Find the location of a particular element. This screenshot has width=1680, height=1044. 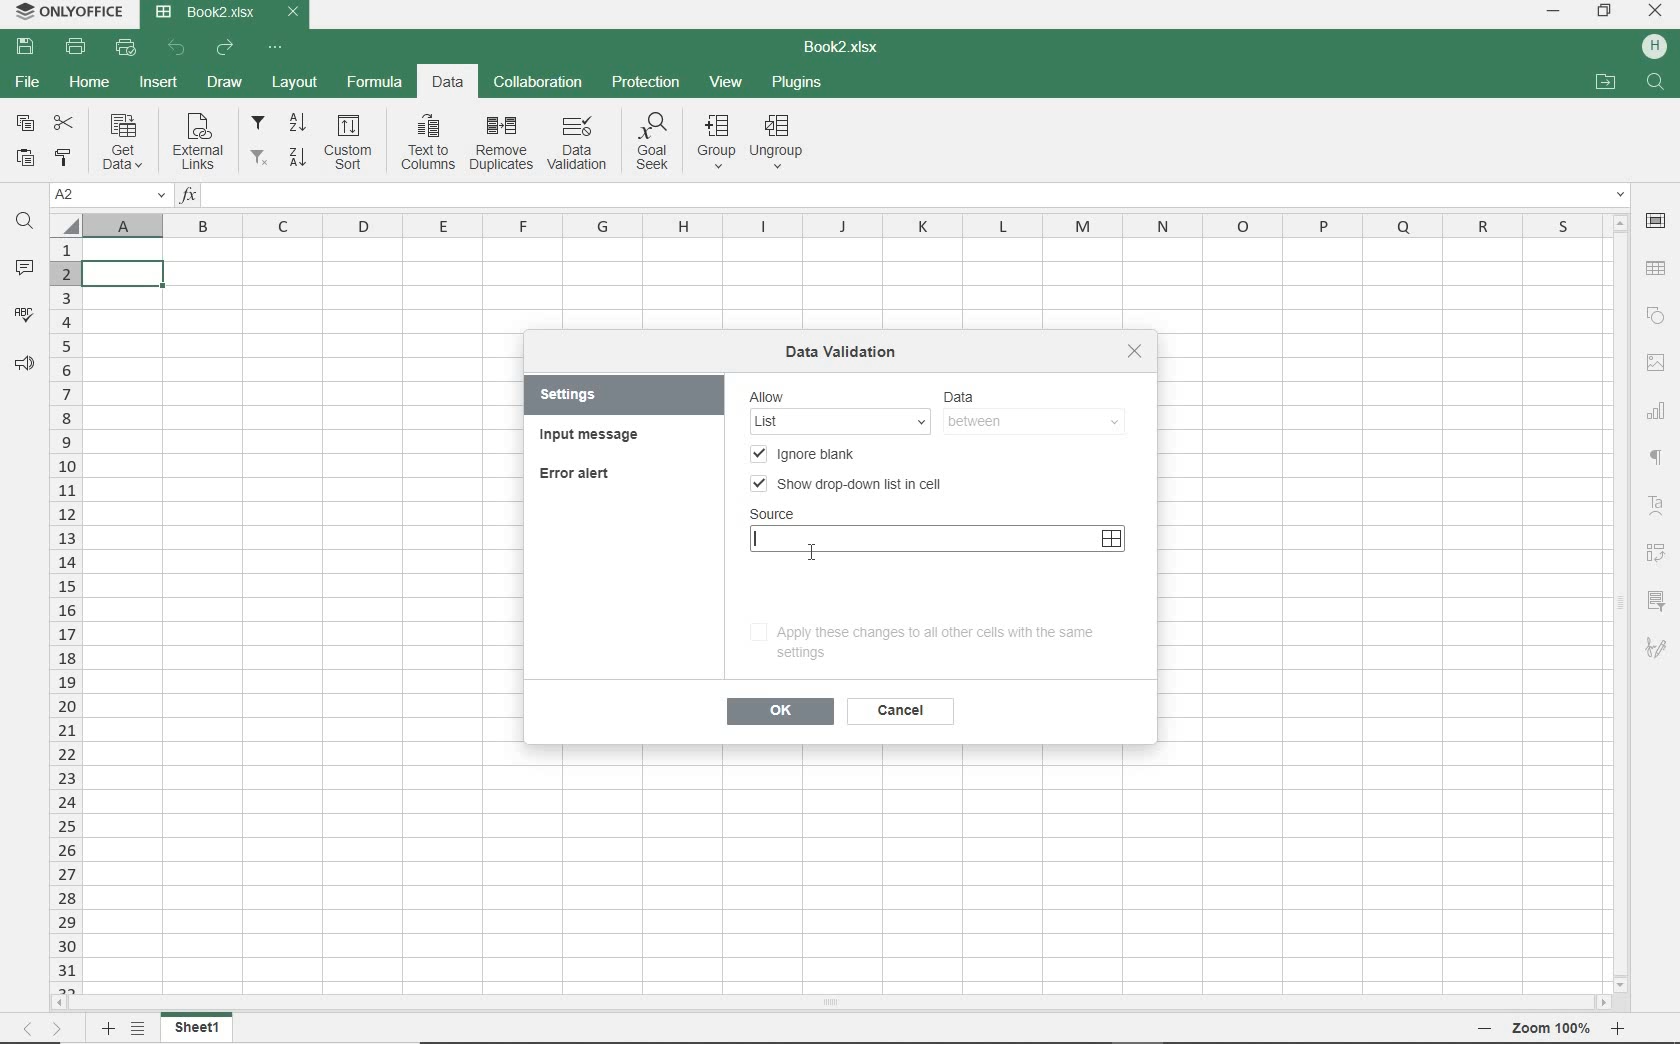

allow is located at coordinates (774, 396).